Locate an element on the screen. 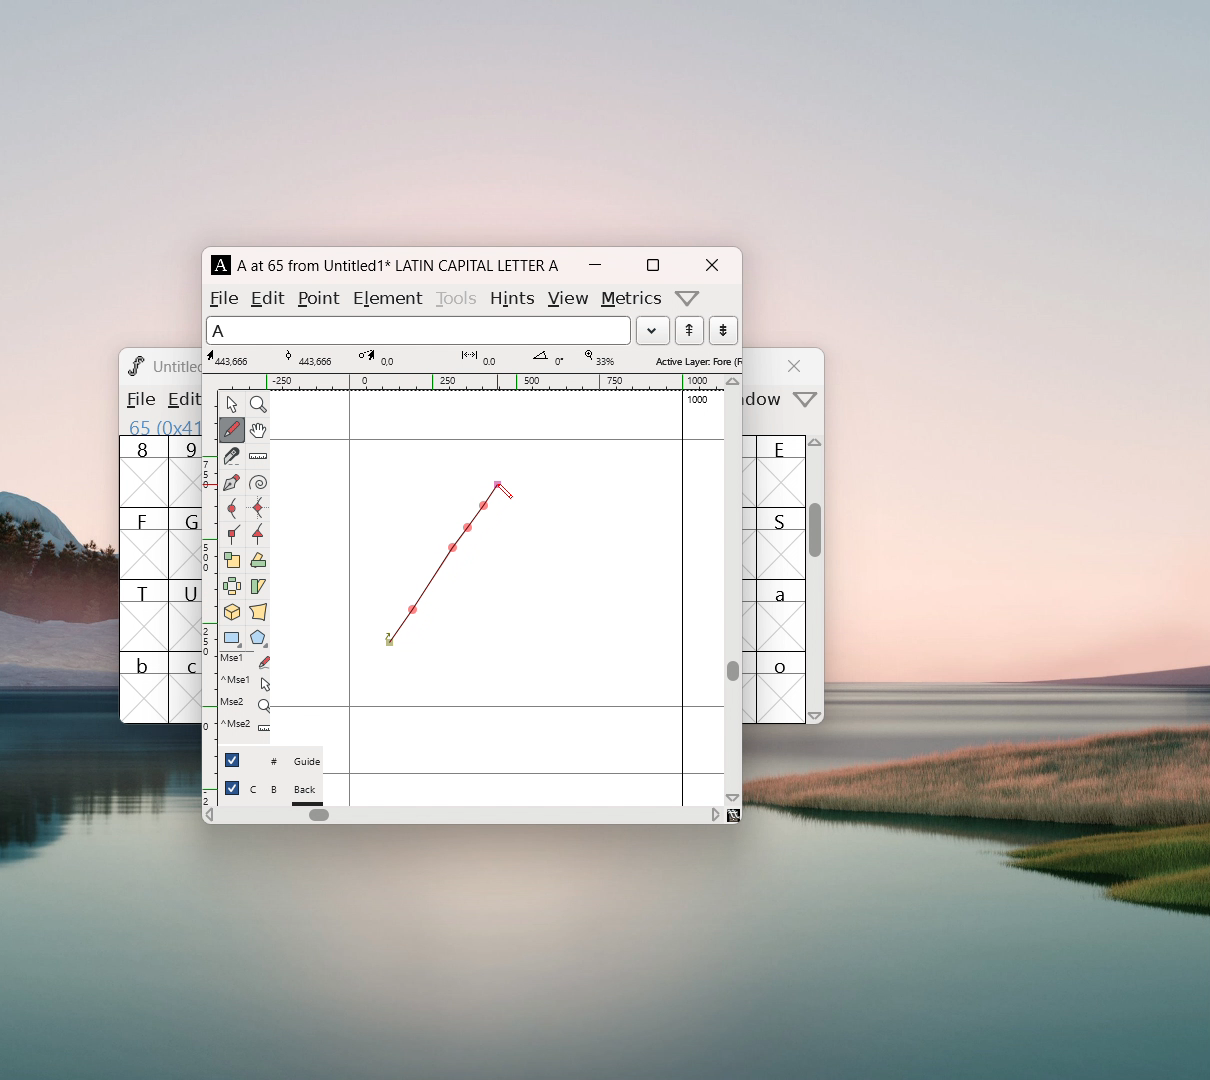  draw a freehand curve is located at coordinates (232, 430).